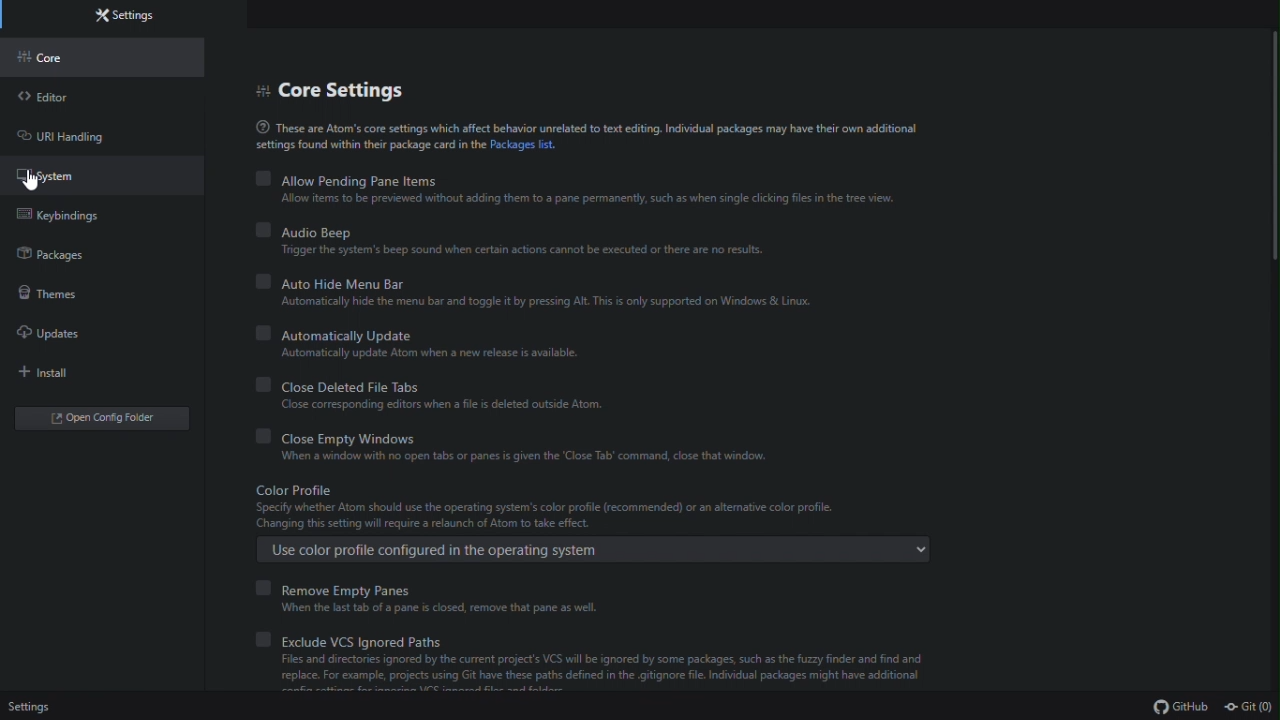  I want to click on settings, so click(32, 709).